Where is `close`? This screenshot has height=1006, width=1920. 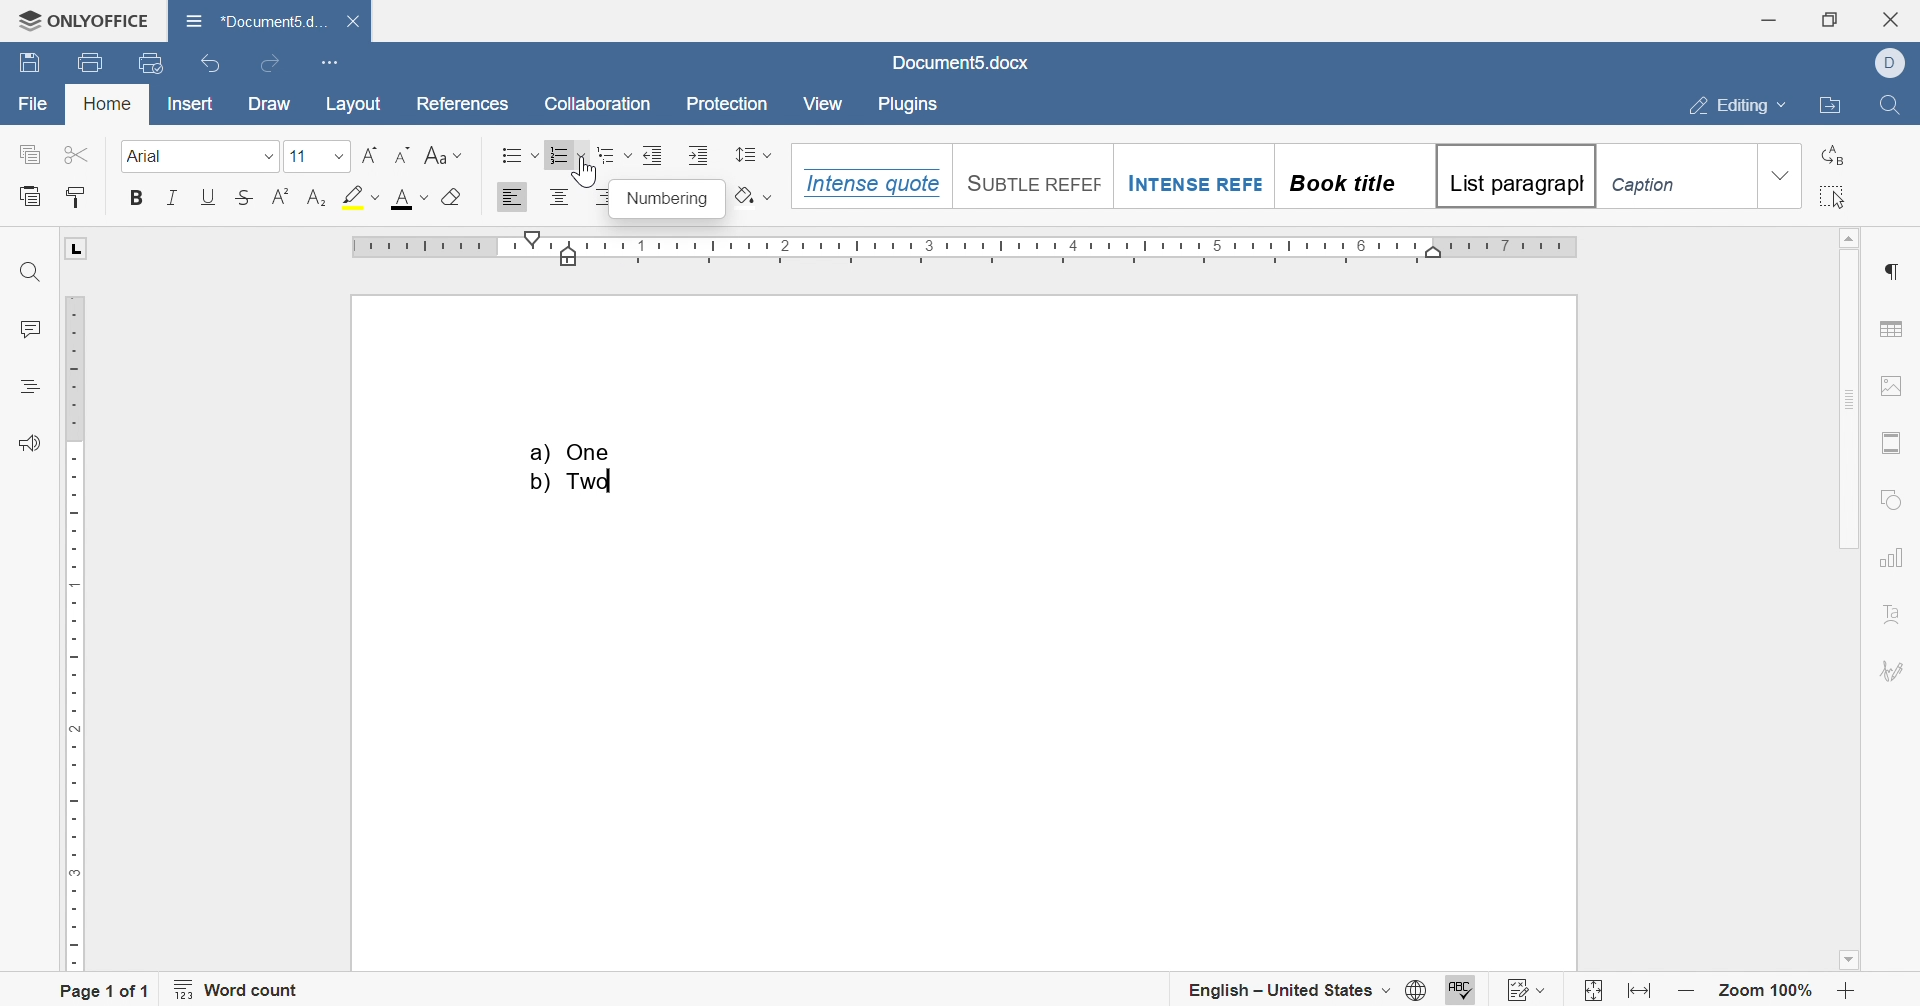
close is located at coordinates (1890, 19).